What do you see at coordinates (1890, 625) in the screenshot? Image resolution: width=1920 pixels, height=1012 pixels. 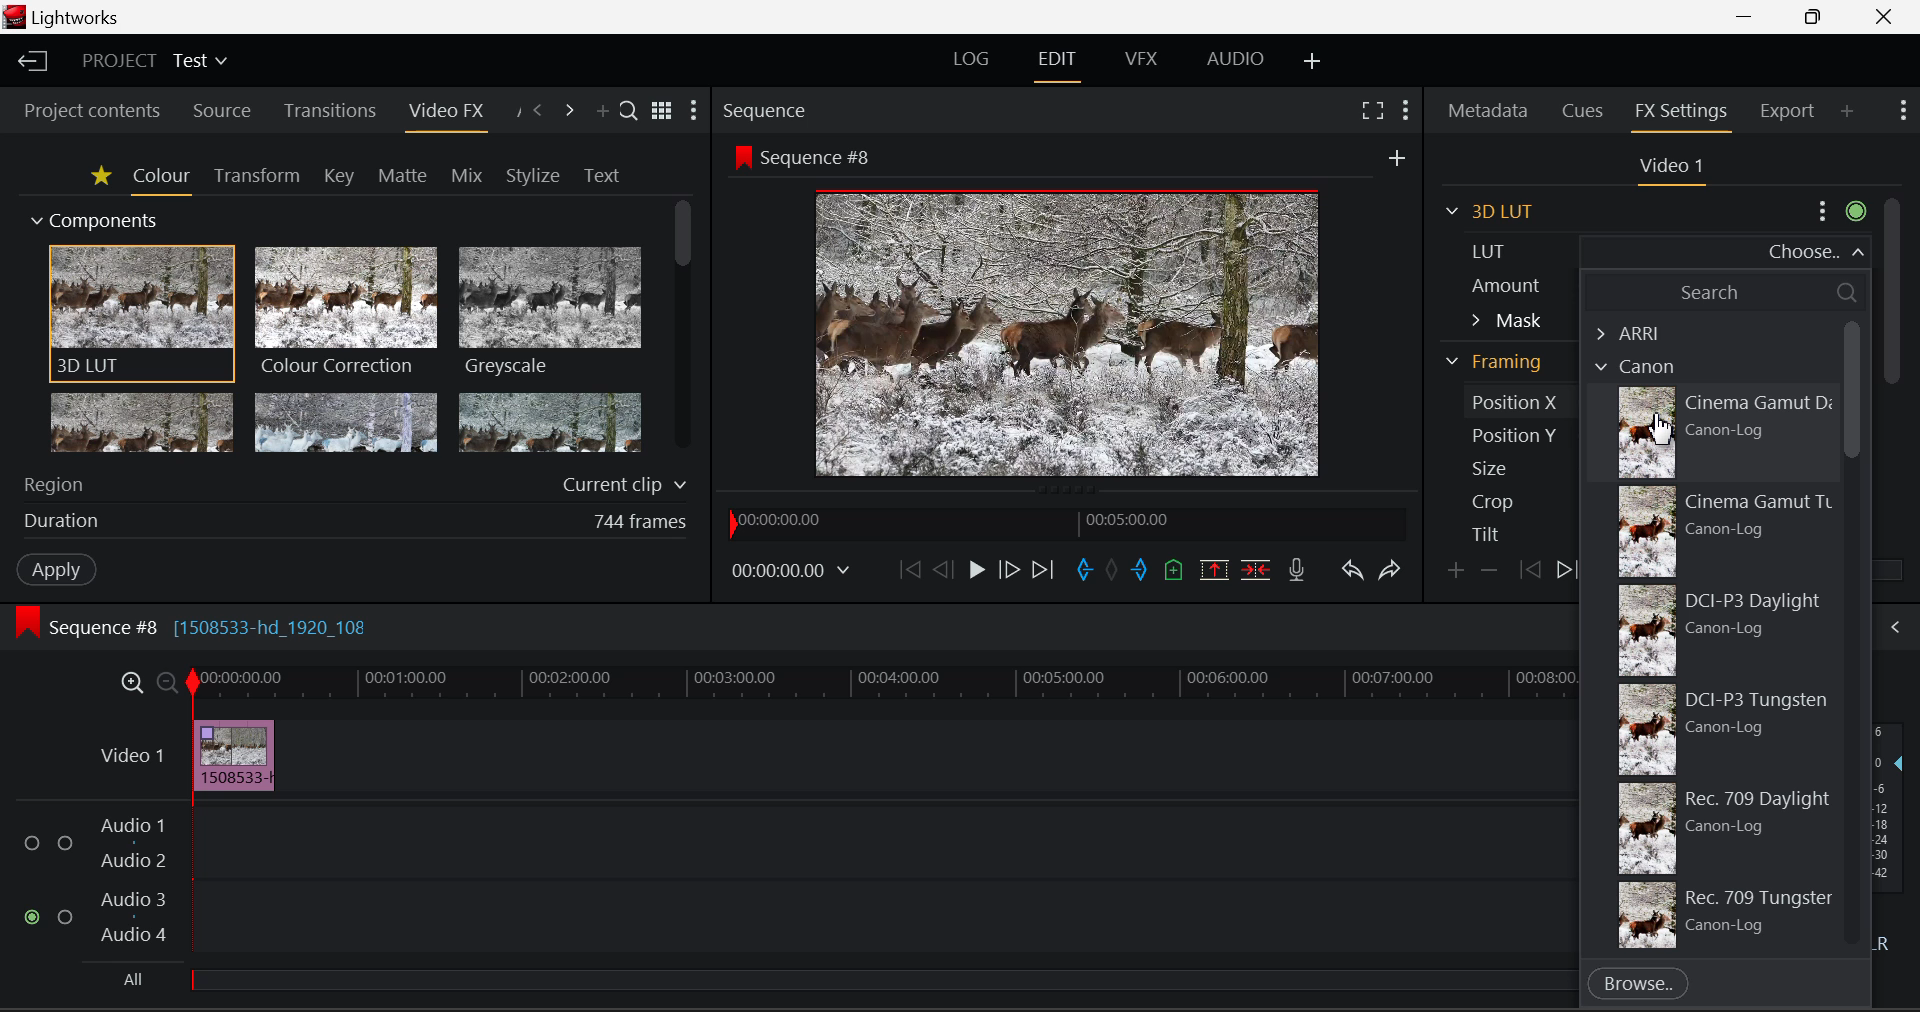 I see `Show Audio Mix` at bounding box center [1890, 625].